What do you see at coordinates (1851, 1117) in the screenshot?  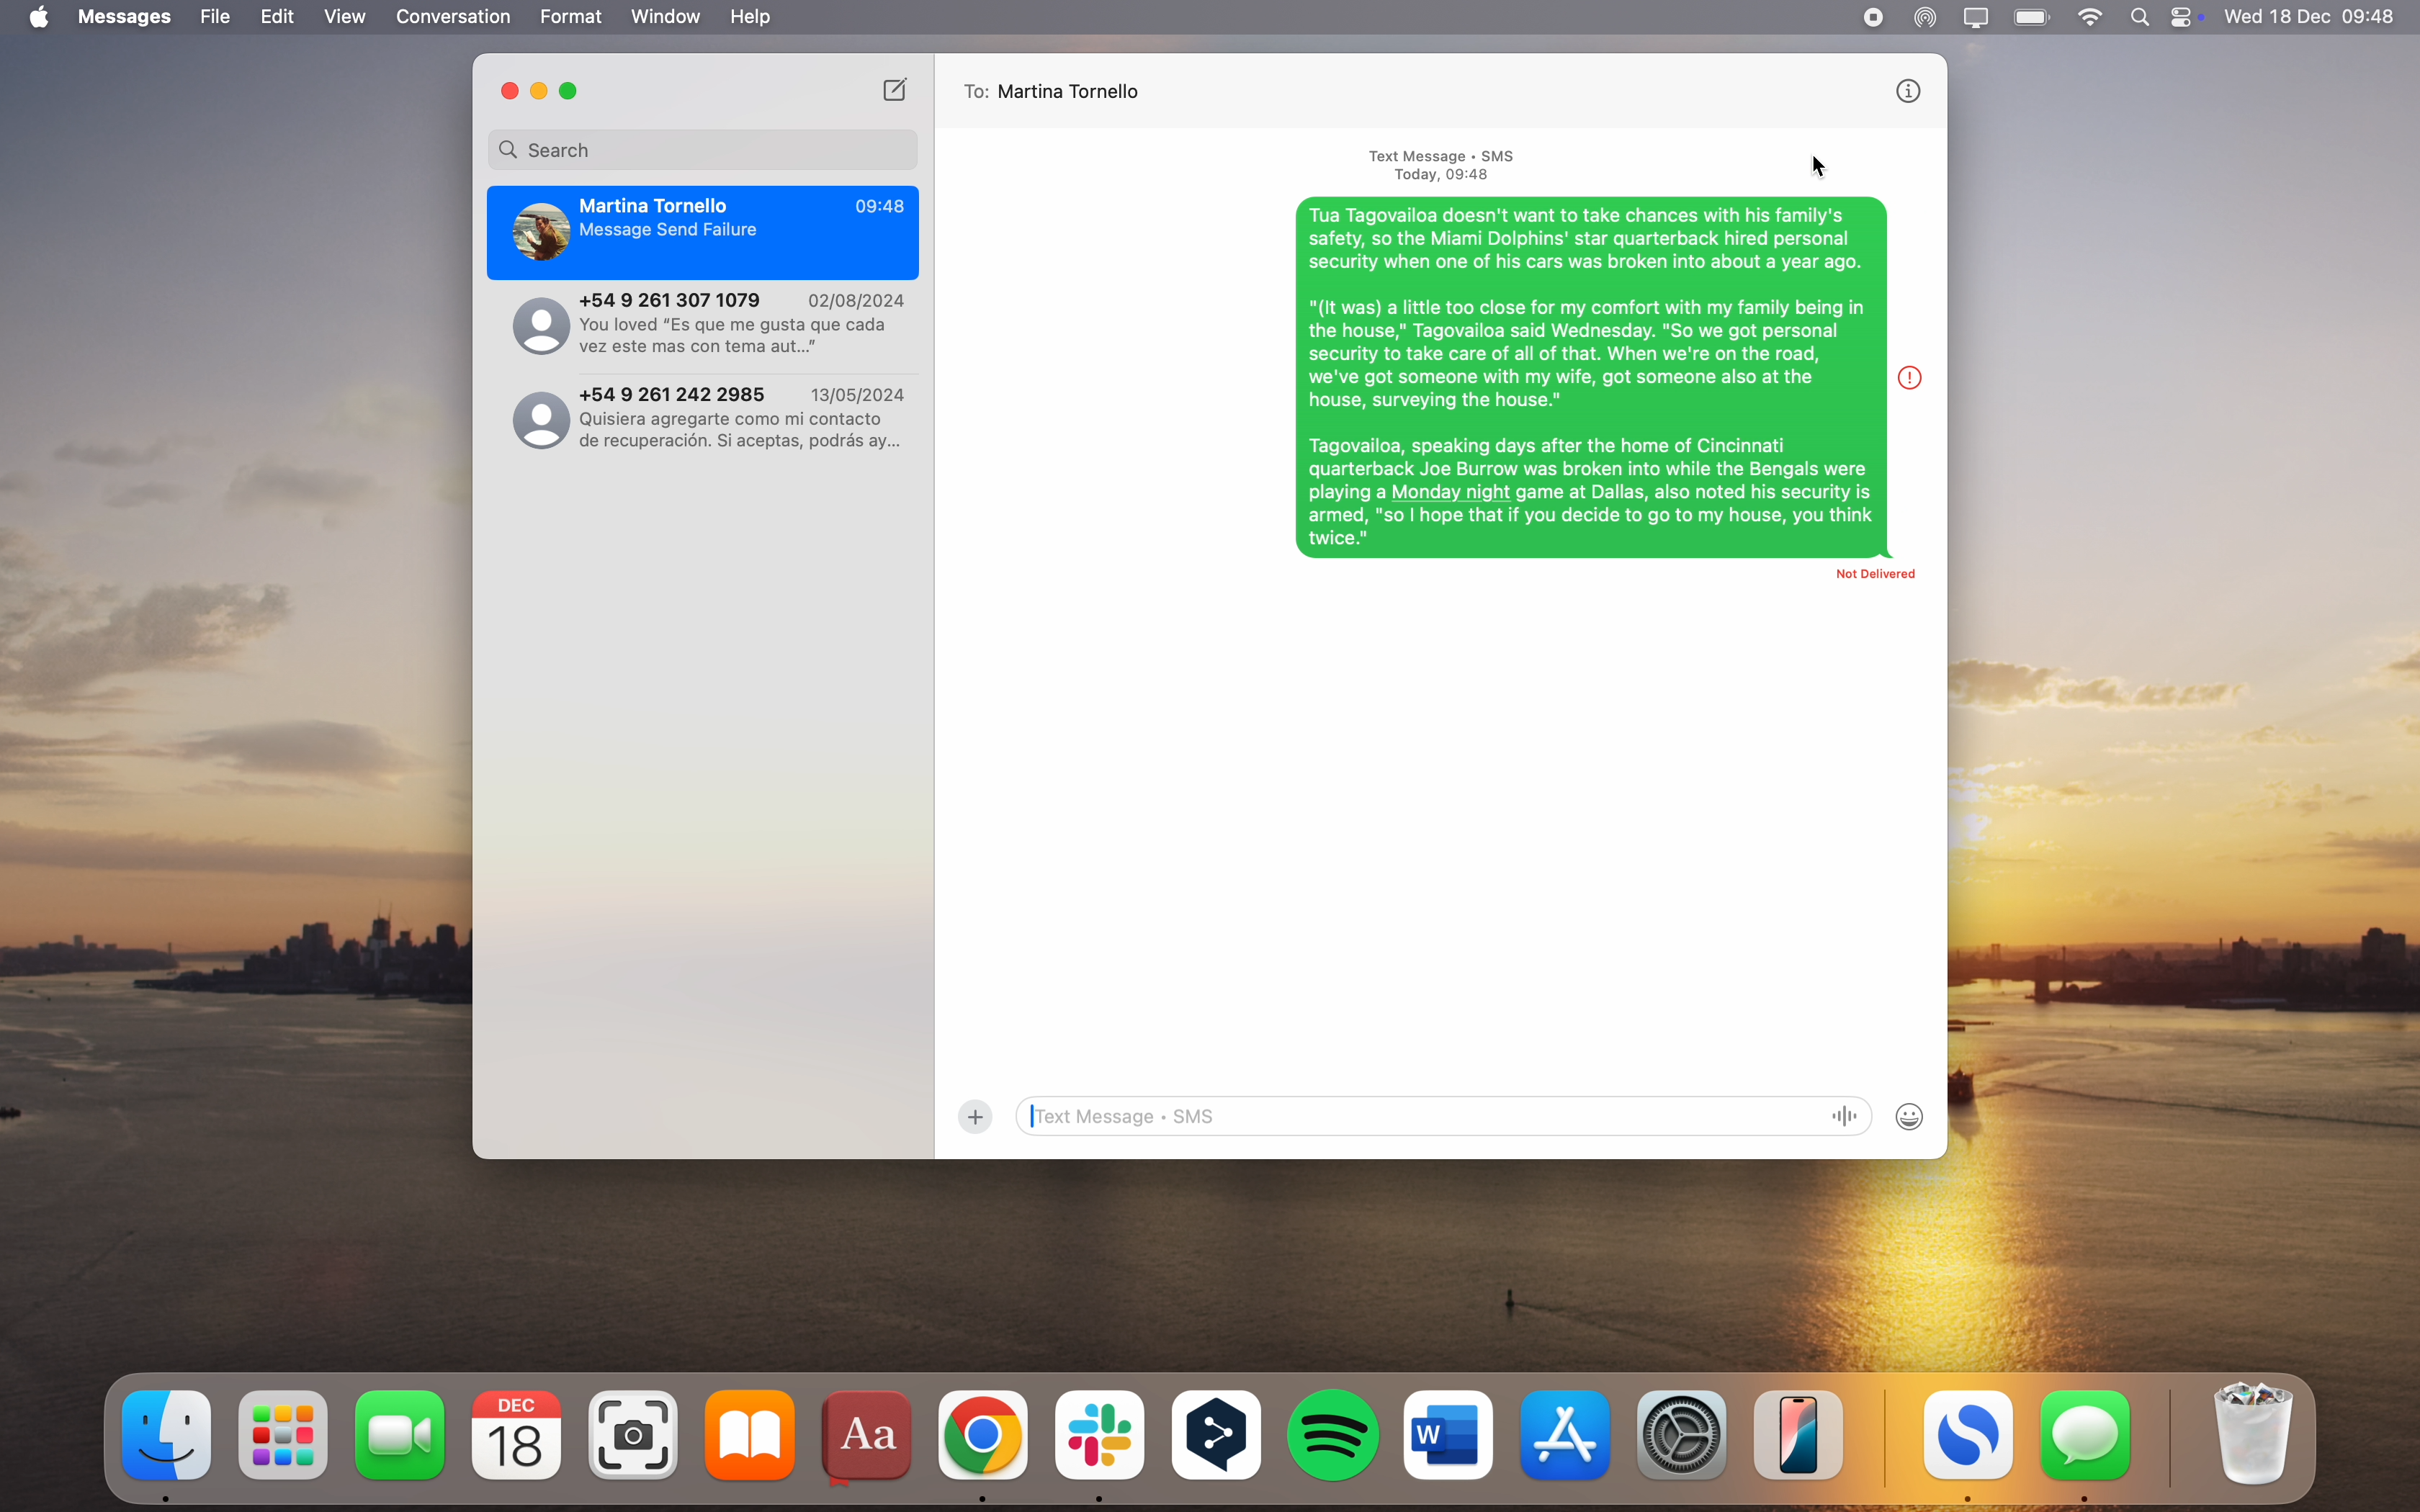 I see `voice record` at bounding box center [1851, 1117].